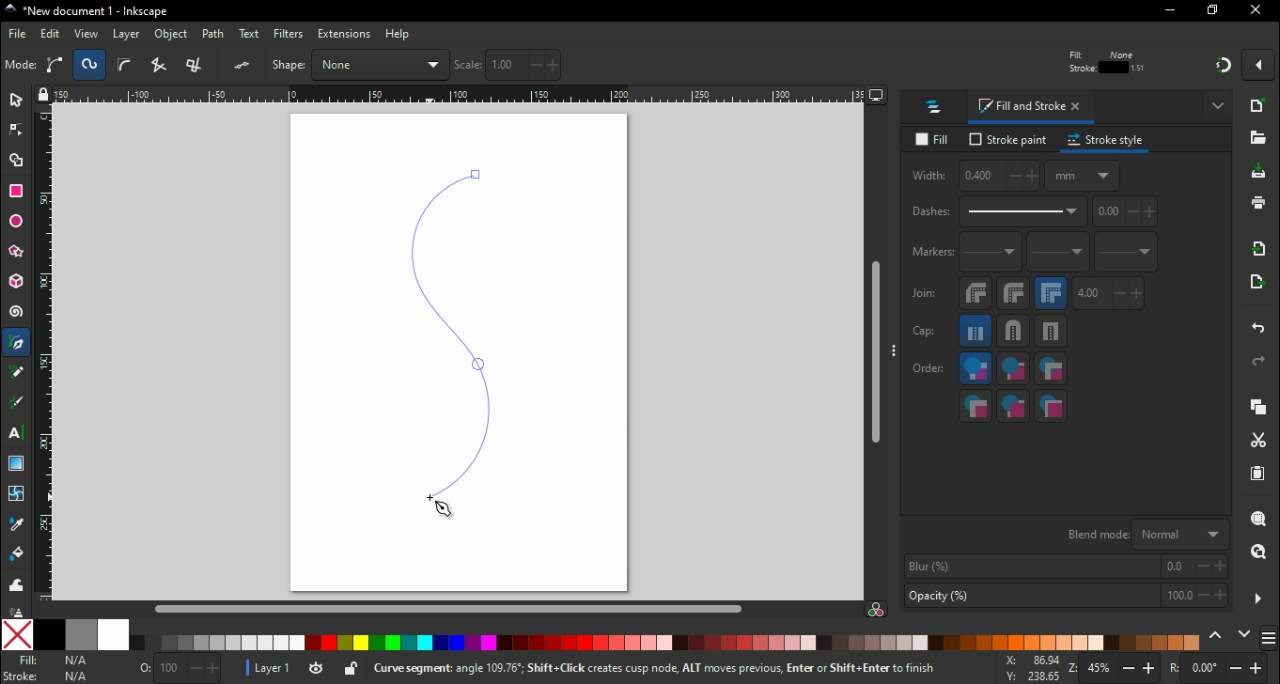 The height and width of the screenshot is (684, 1280). I want to click on rotation increase/decrease, so click(1222, 670).